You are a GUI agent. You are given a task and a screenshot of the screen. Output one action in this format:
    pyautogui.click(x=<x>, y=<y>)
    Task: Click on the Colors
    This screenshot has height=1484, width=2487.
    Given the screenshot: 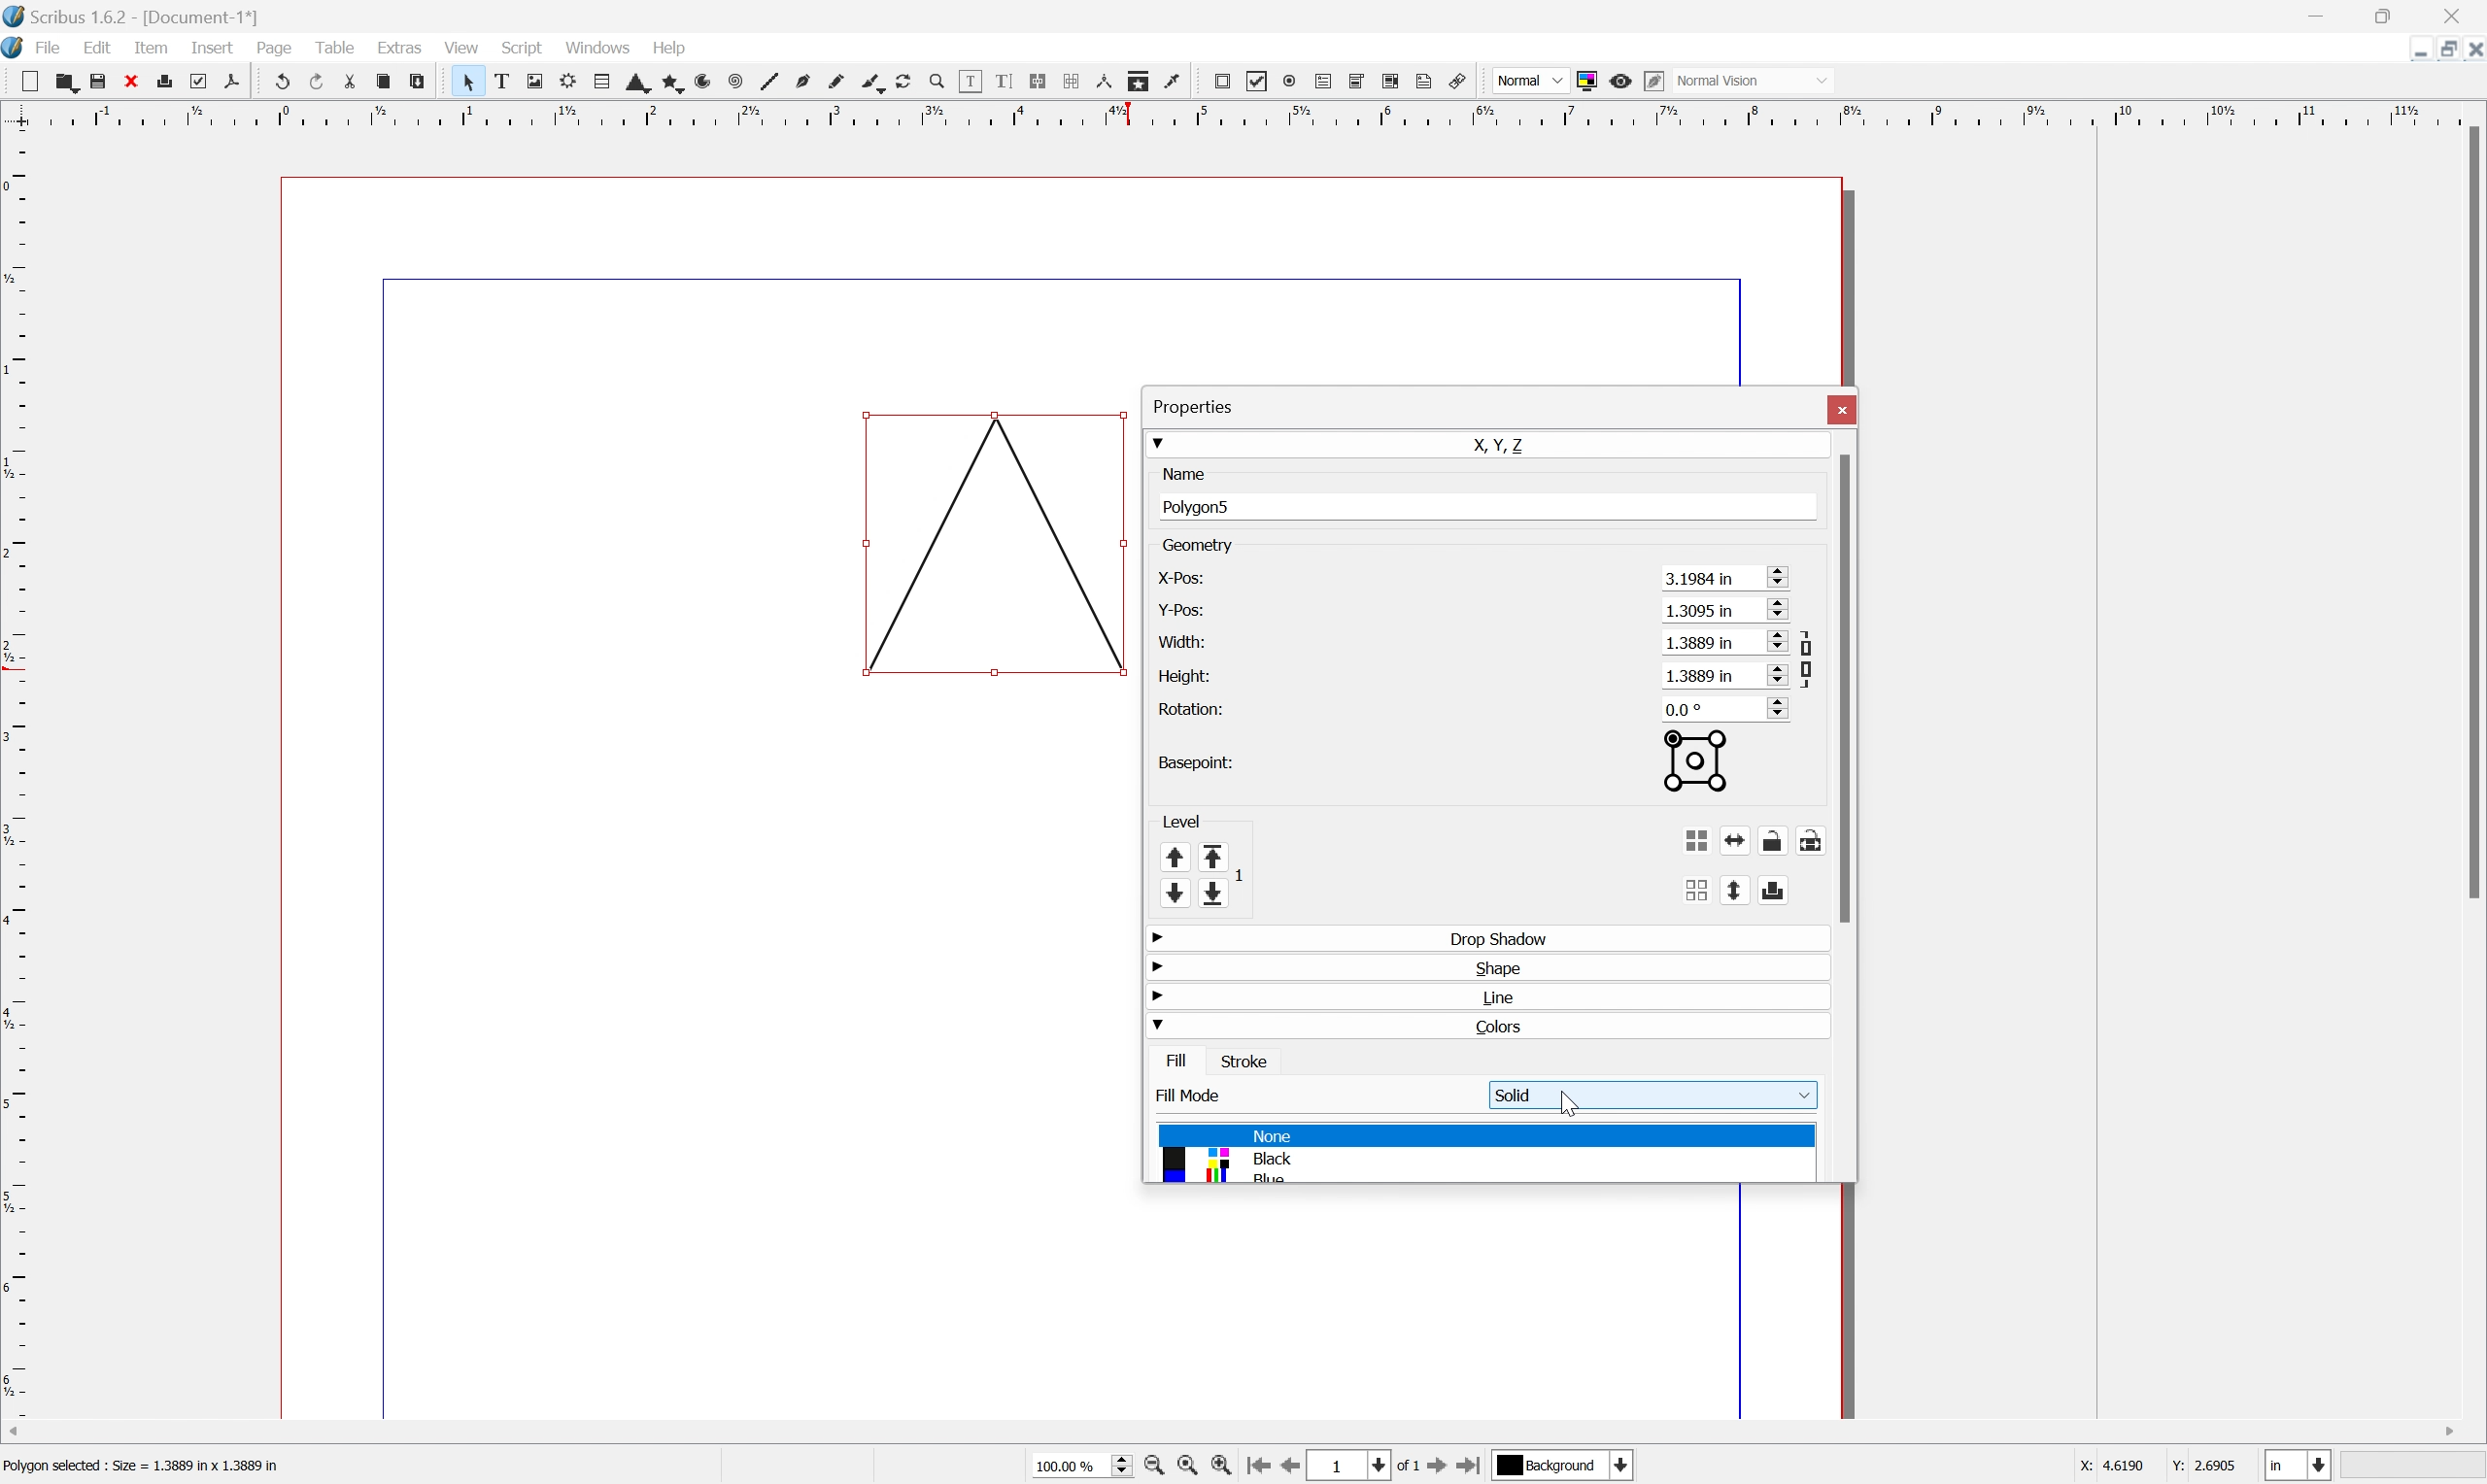 What is the action you would take?
    pyautogui.click(x=1508, y=1027)
    